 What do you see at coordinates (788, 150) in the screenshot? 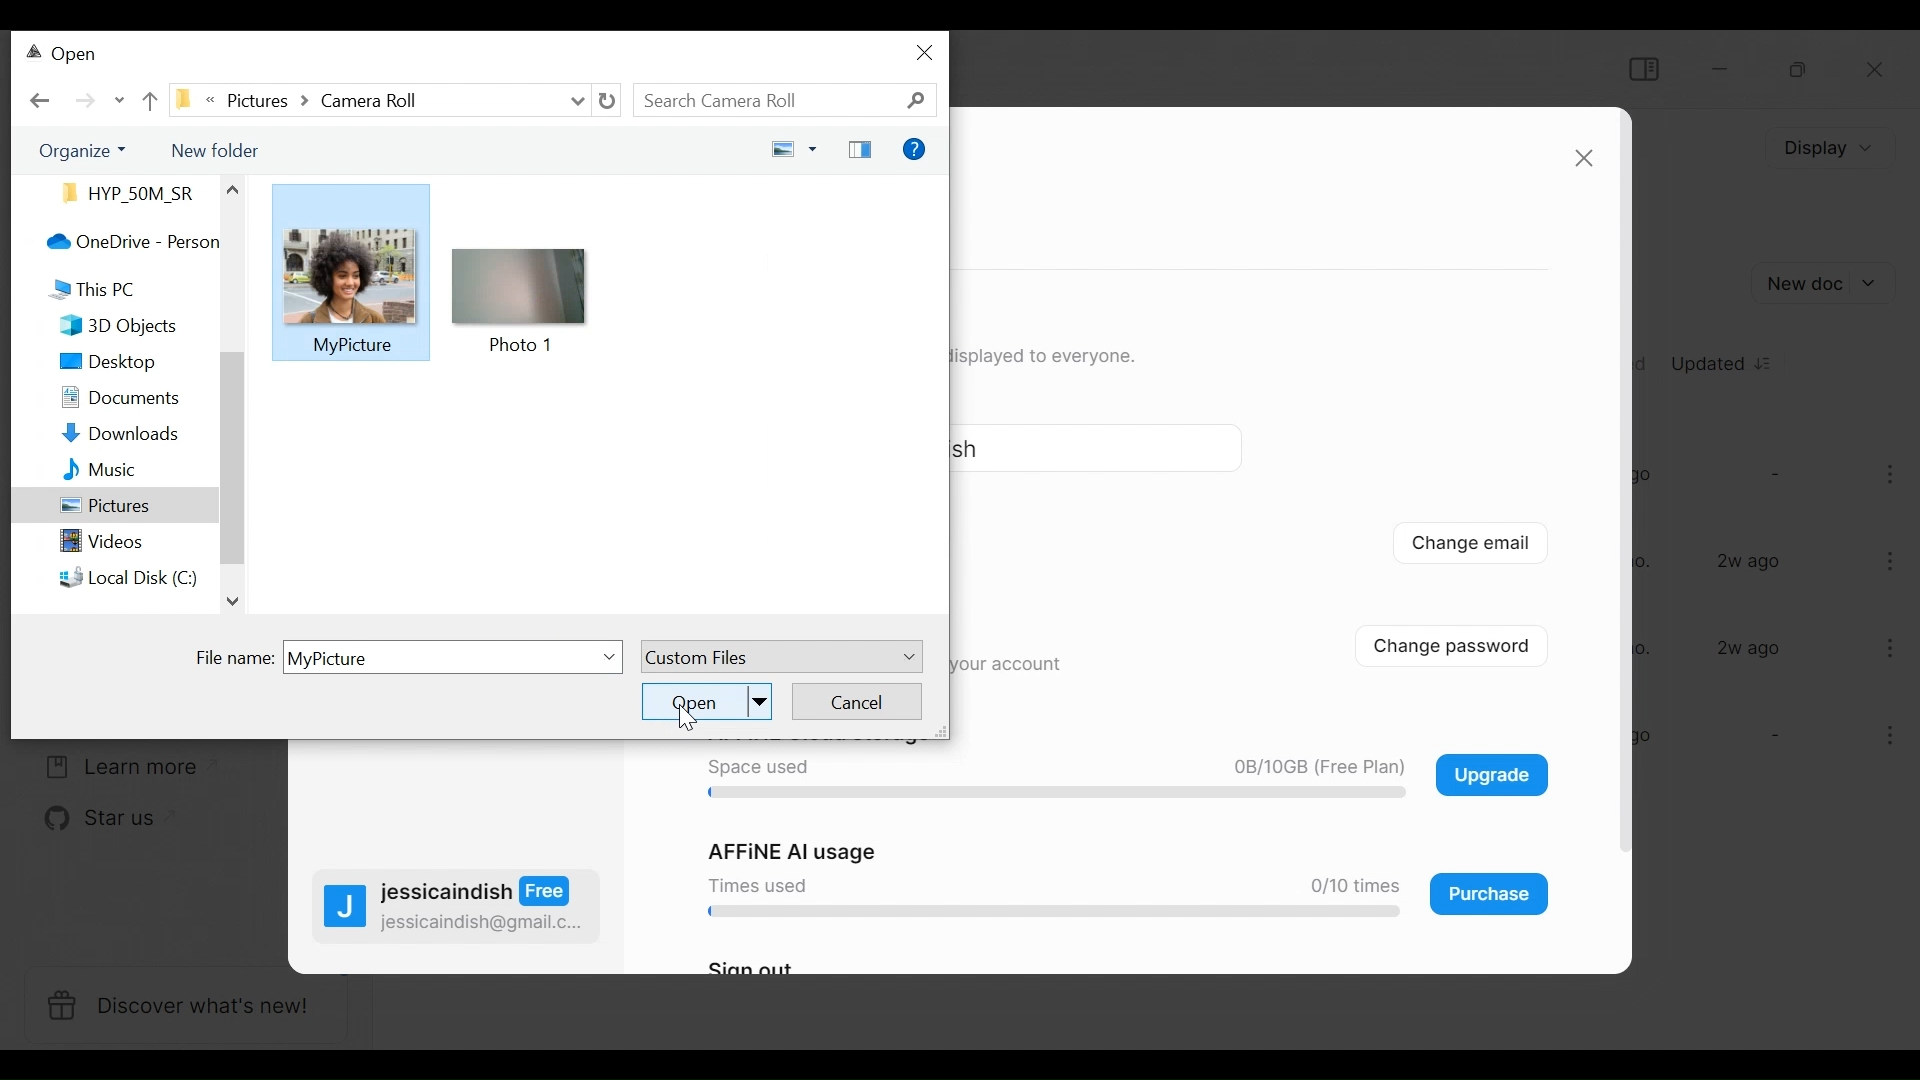
I see `Change your view` at bounding box center [788, 150].